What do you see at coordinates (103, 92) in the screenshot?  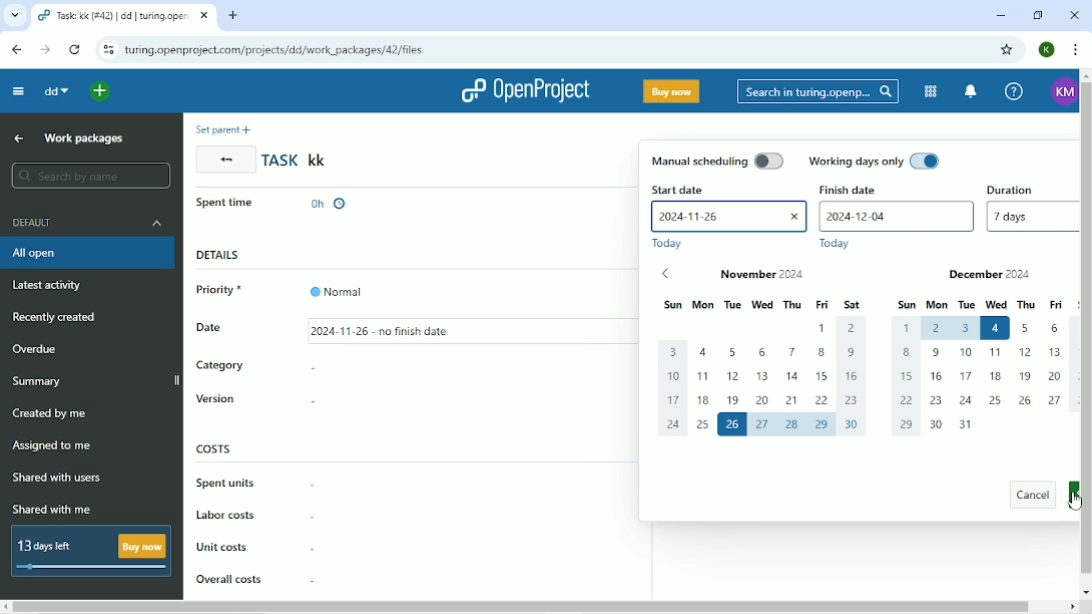 I see `Open quick add menu` at bounding box center [103, 92].